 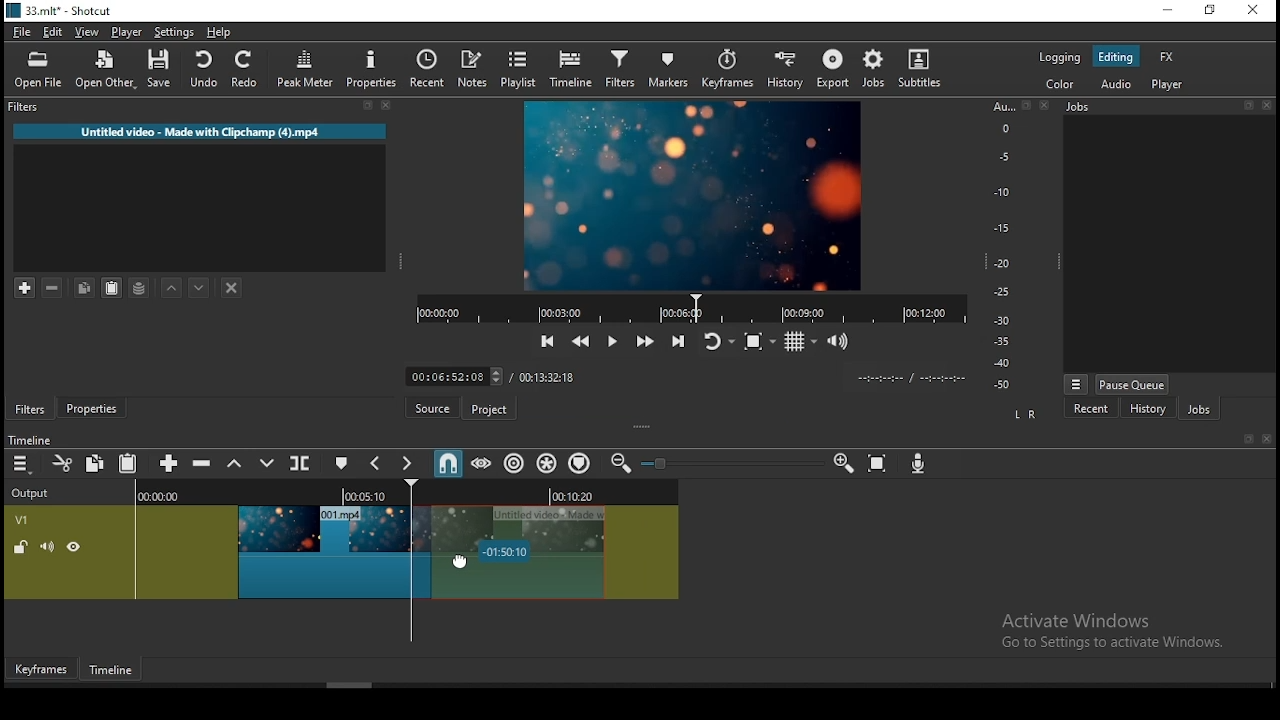 I want to click on color, so click(x=1051, y=86).